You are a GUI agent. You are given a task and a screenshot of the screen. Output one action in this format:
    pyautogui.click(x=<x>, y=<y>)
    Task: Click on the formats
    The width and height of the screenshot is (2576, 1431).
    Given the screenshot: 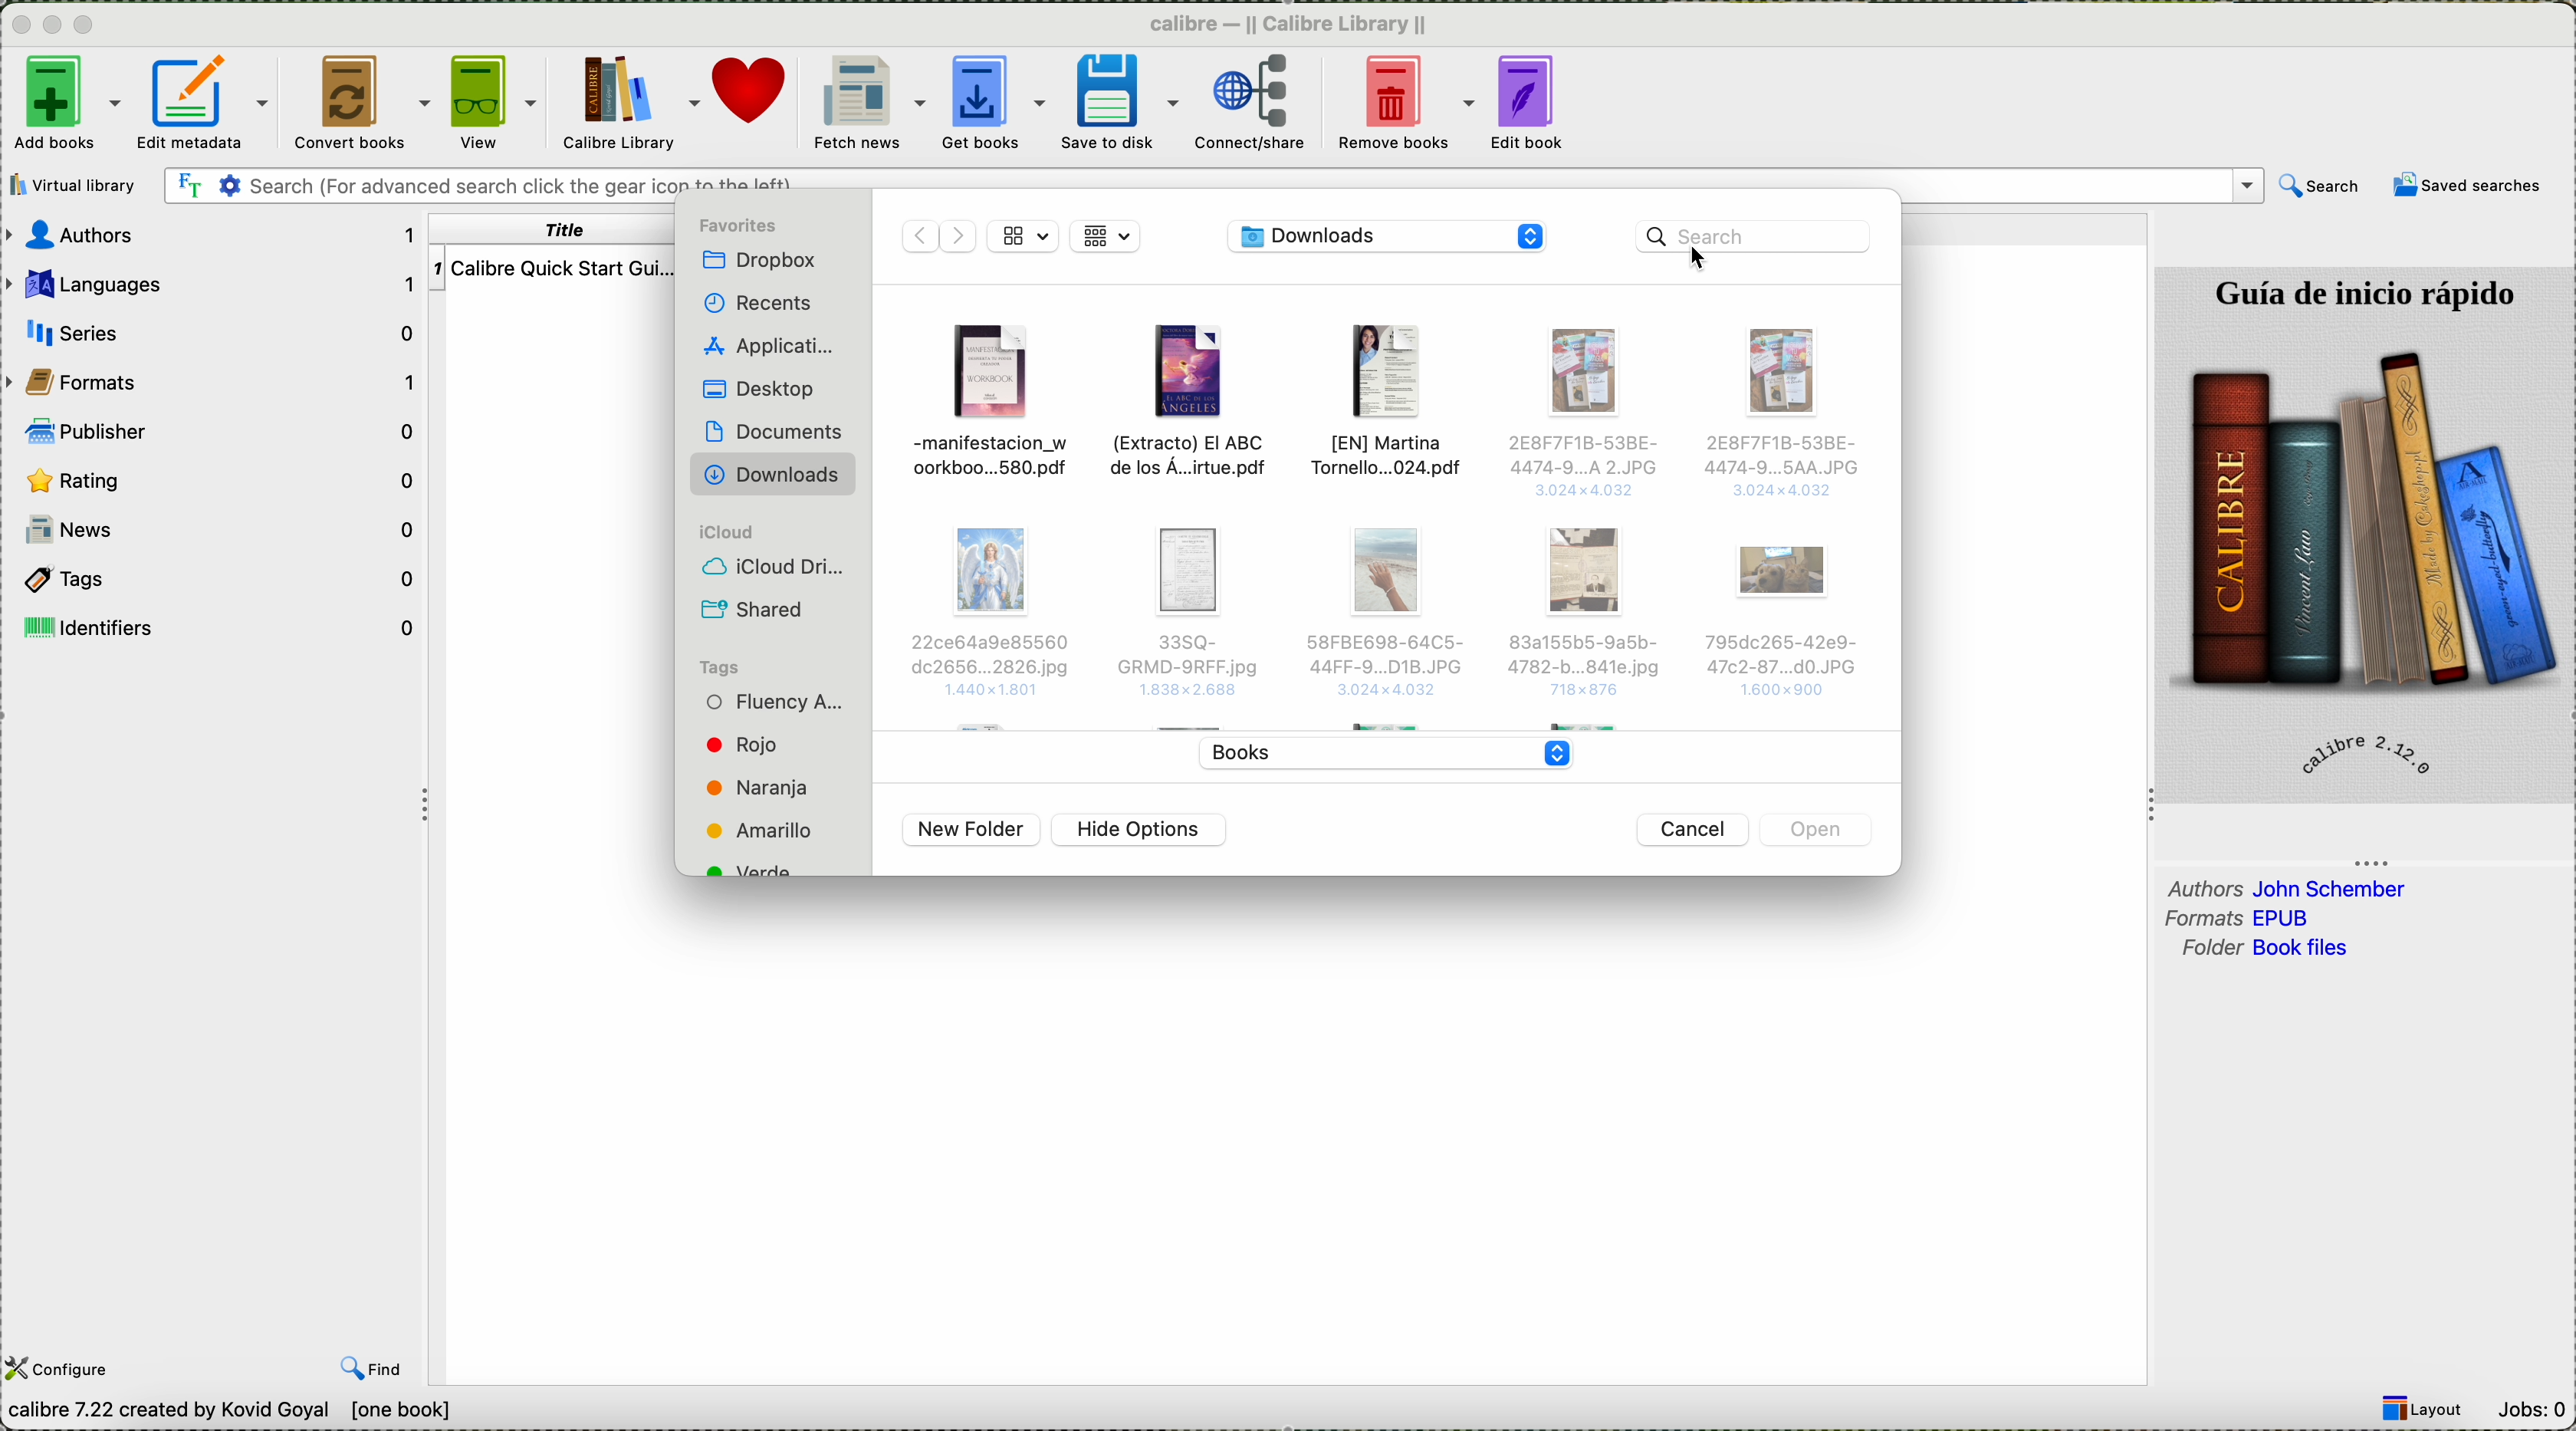 What is the action you would take?
    pyautogui.click(x=2244, y=918)
    